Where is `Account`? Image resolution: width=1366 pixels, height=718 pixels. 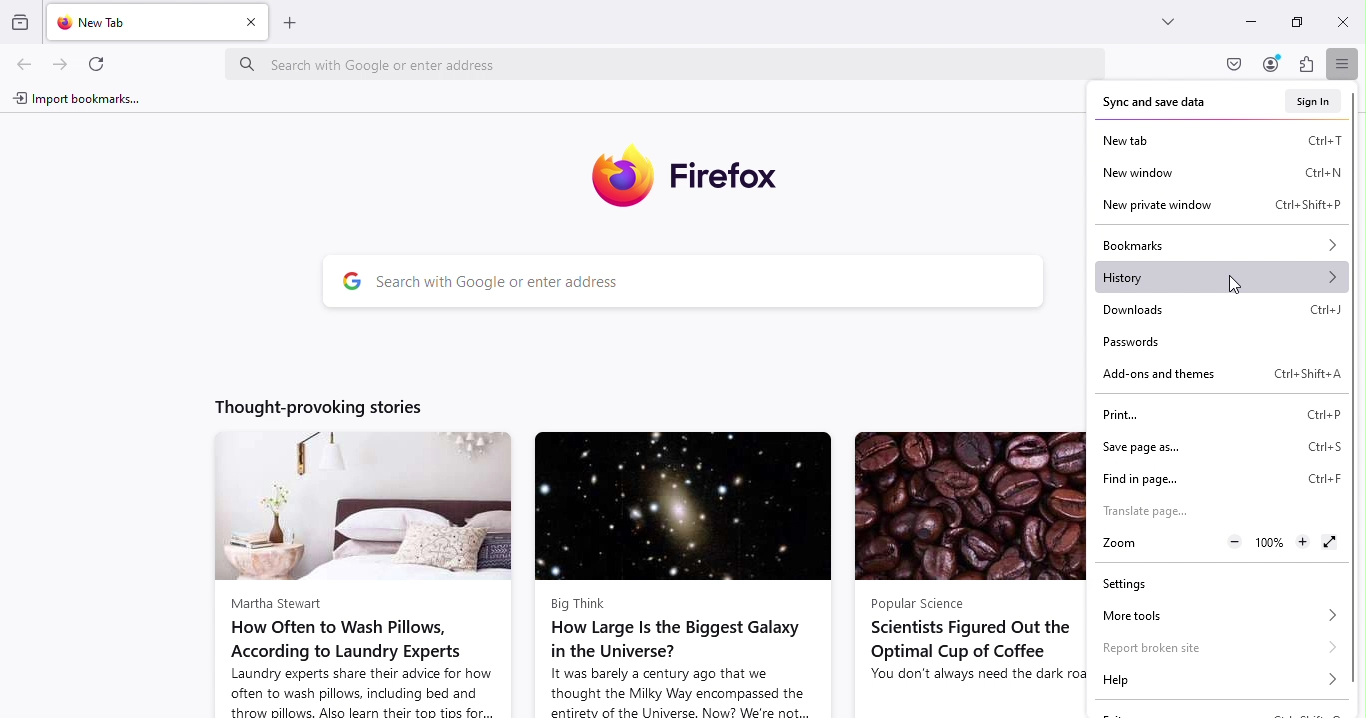 Account is located at coordinates (1268, 66).